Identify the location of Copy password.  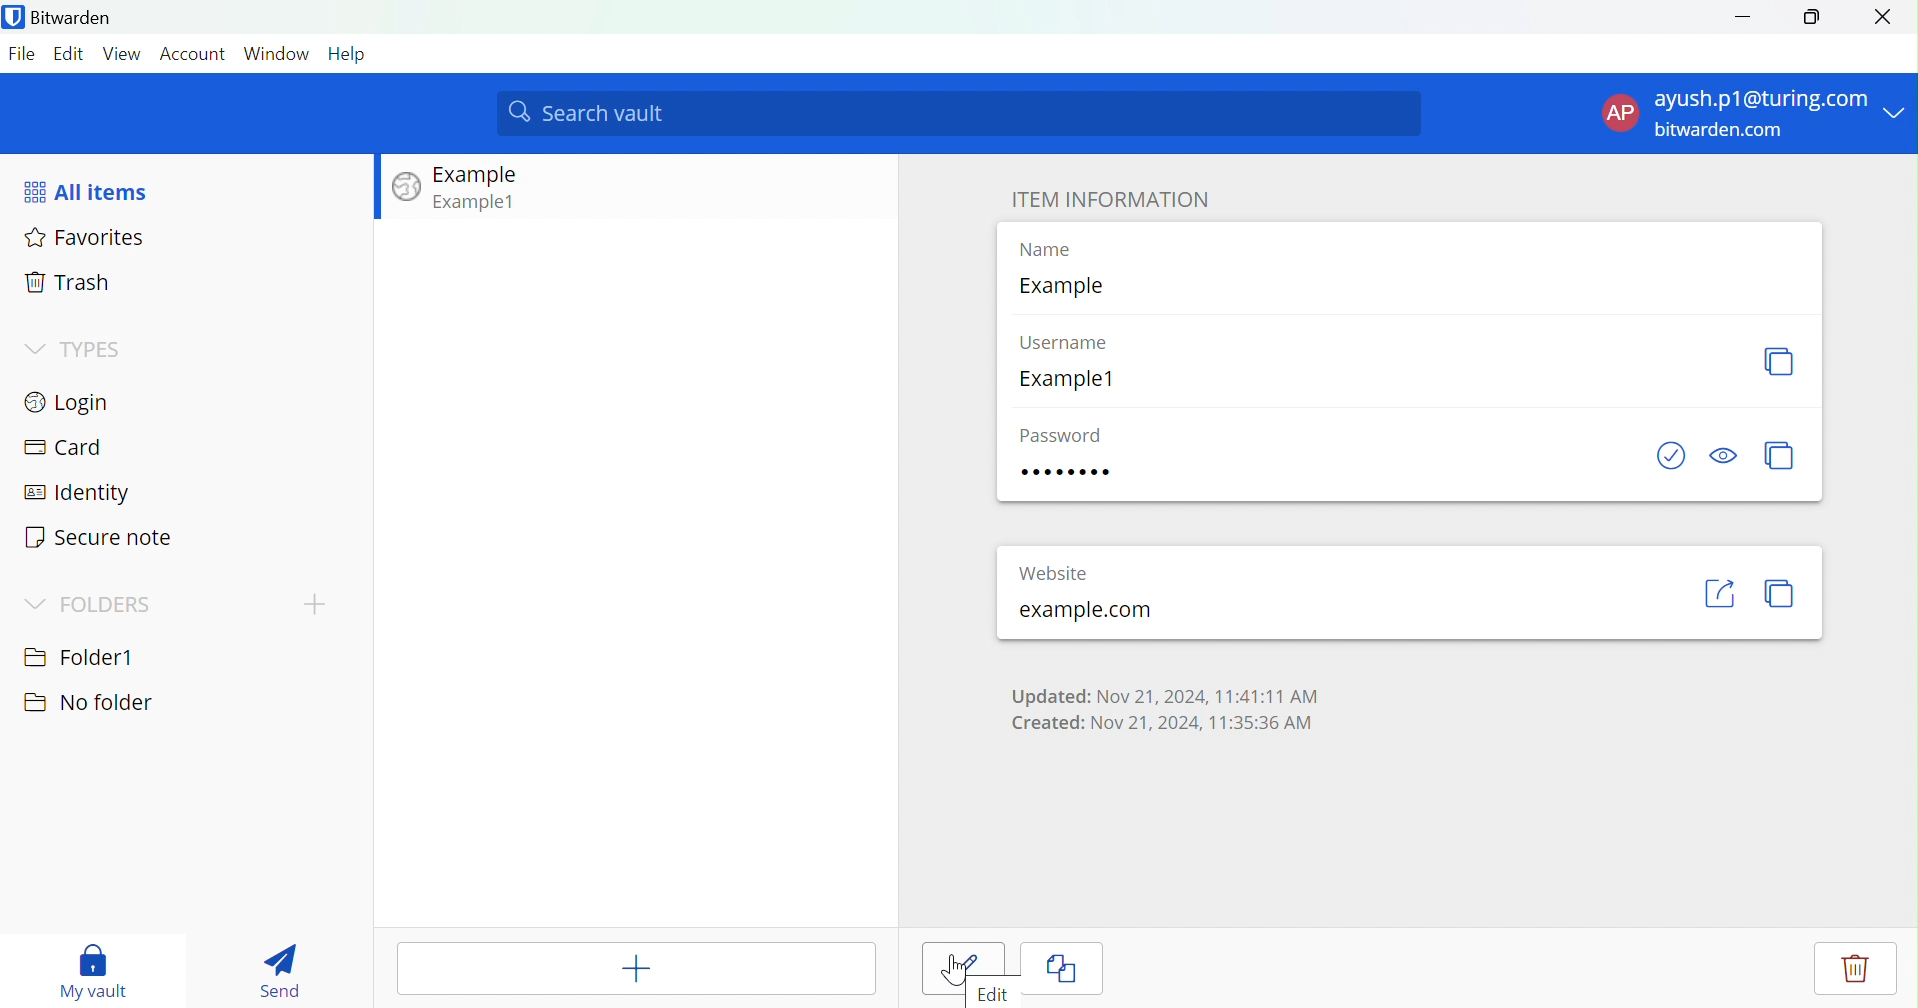
(1781, 454).